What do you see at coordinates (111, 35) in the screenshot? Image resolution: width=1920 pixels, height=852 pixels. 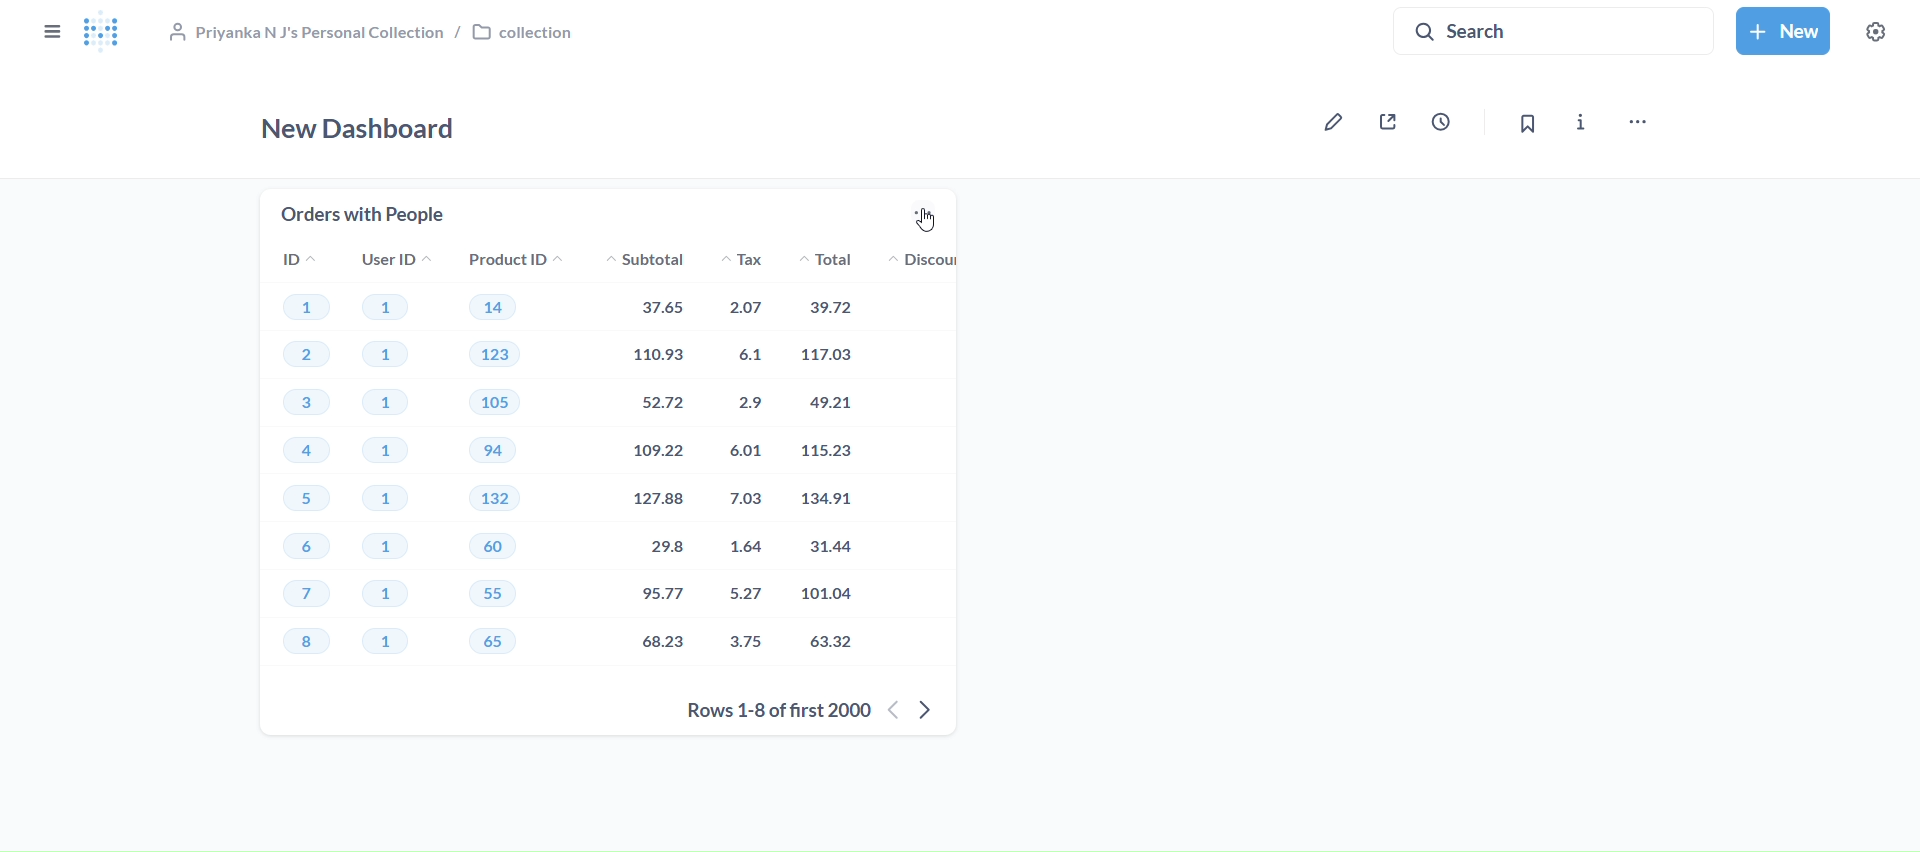 I see `logo` at bounding box center [111, 35].